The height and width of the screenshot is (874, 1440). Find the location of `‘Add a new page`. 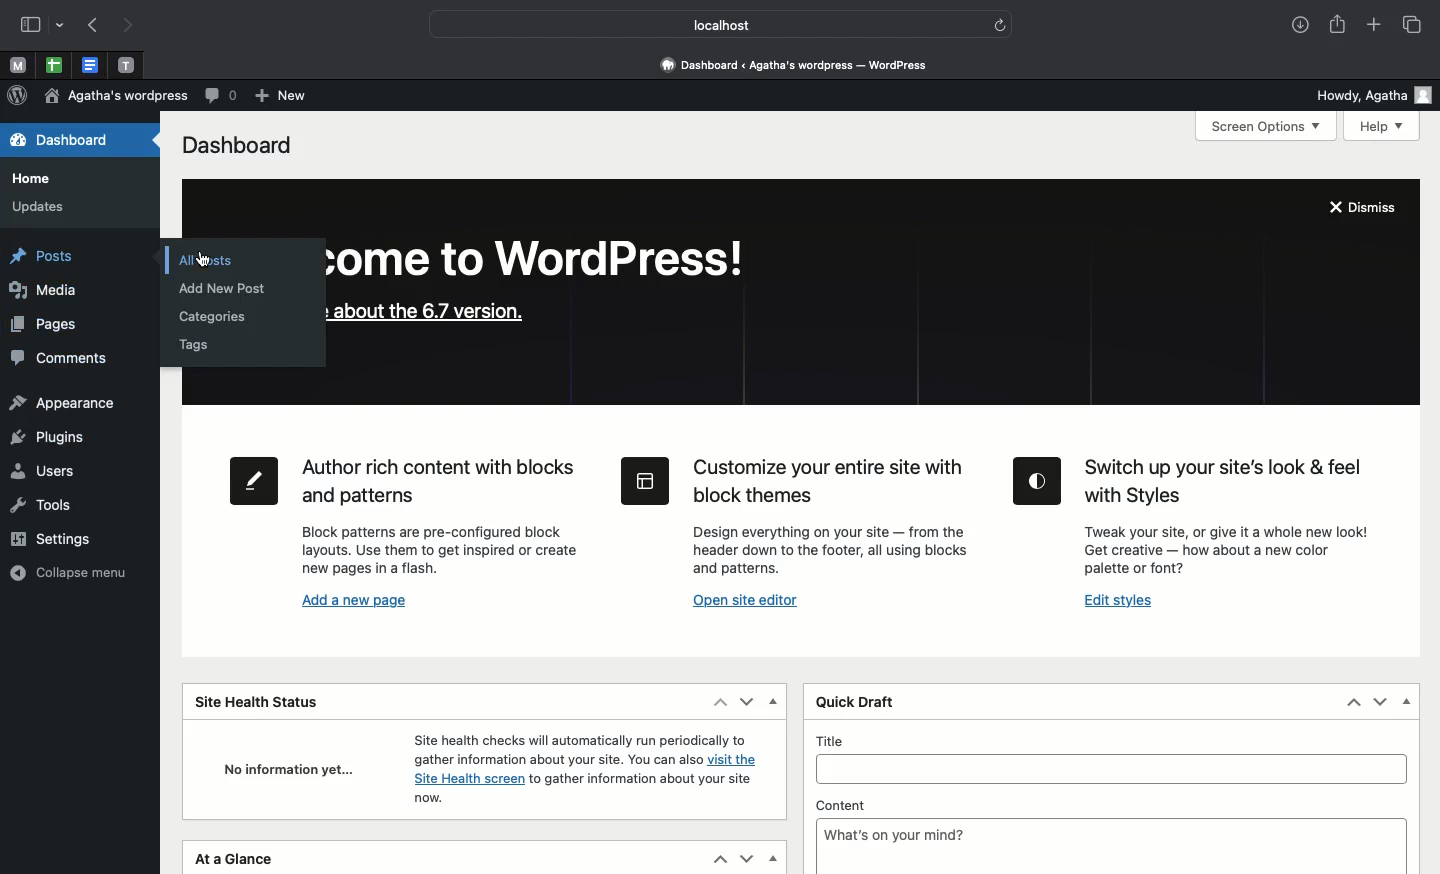

‘Add a new page is located at coordinates (354, 602).